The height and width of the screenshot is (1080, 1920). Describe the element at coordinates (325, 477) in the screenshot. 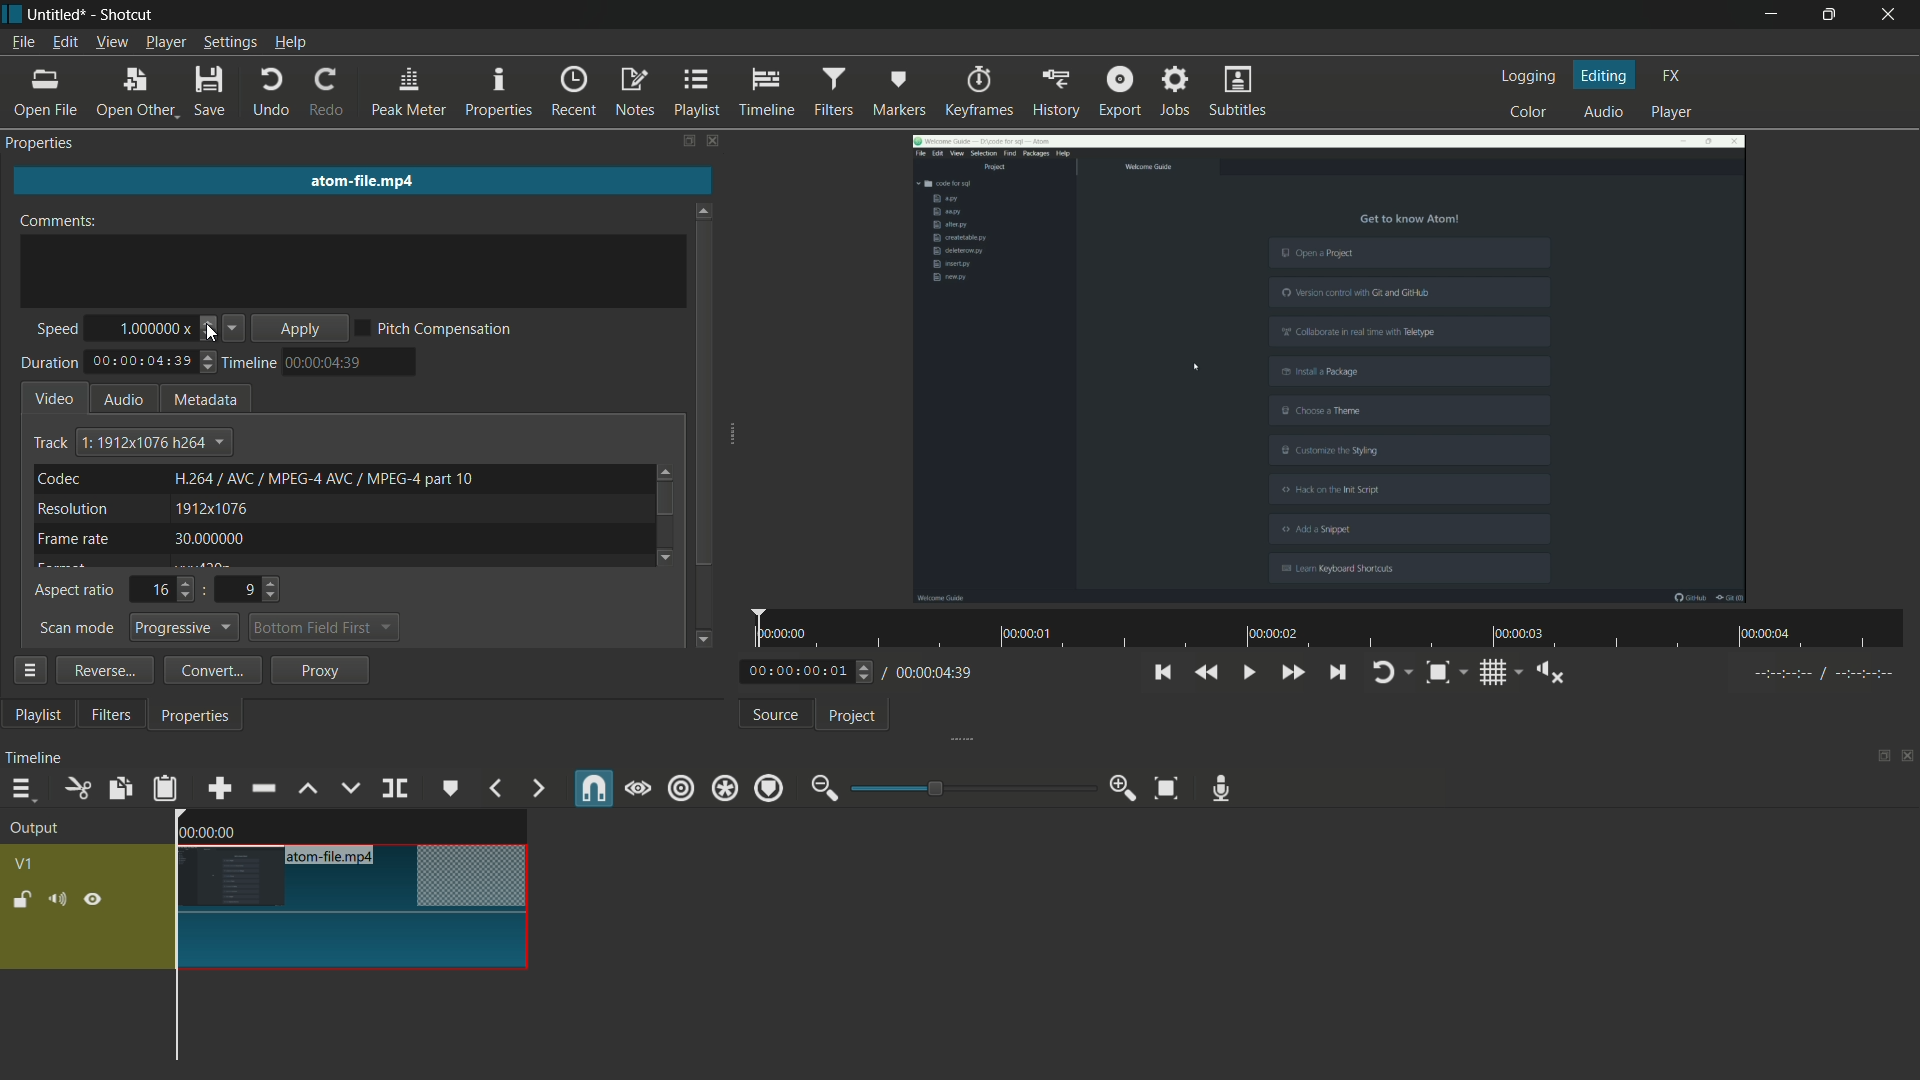

I see `text` at that location.